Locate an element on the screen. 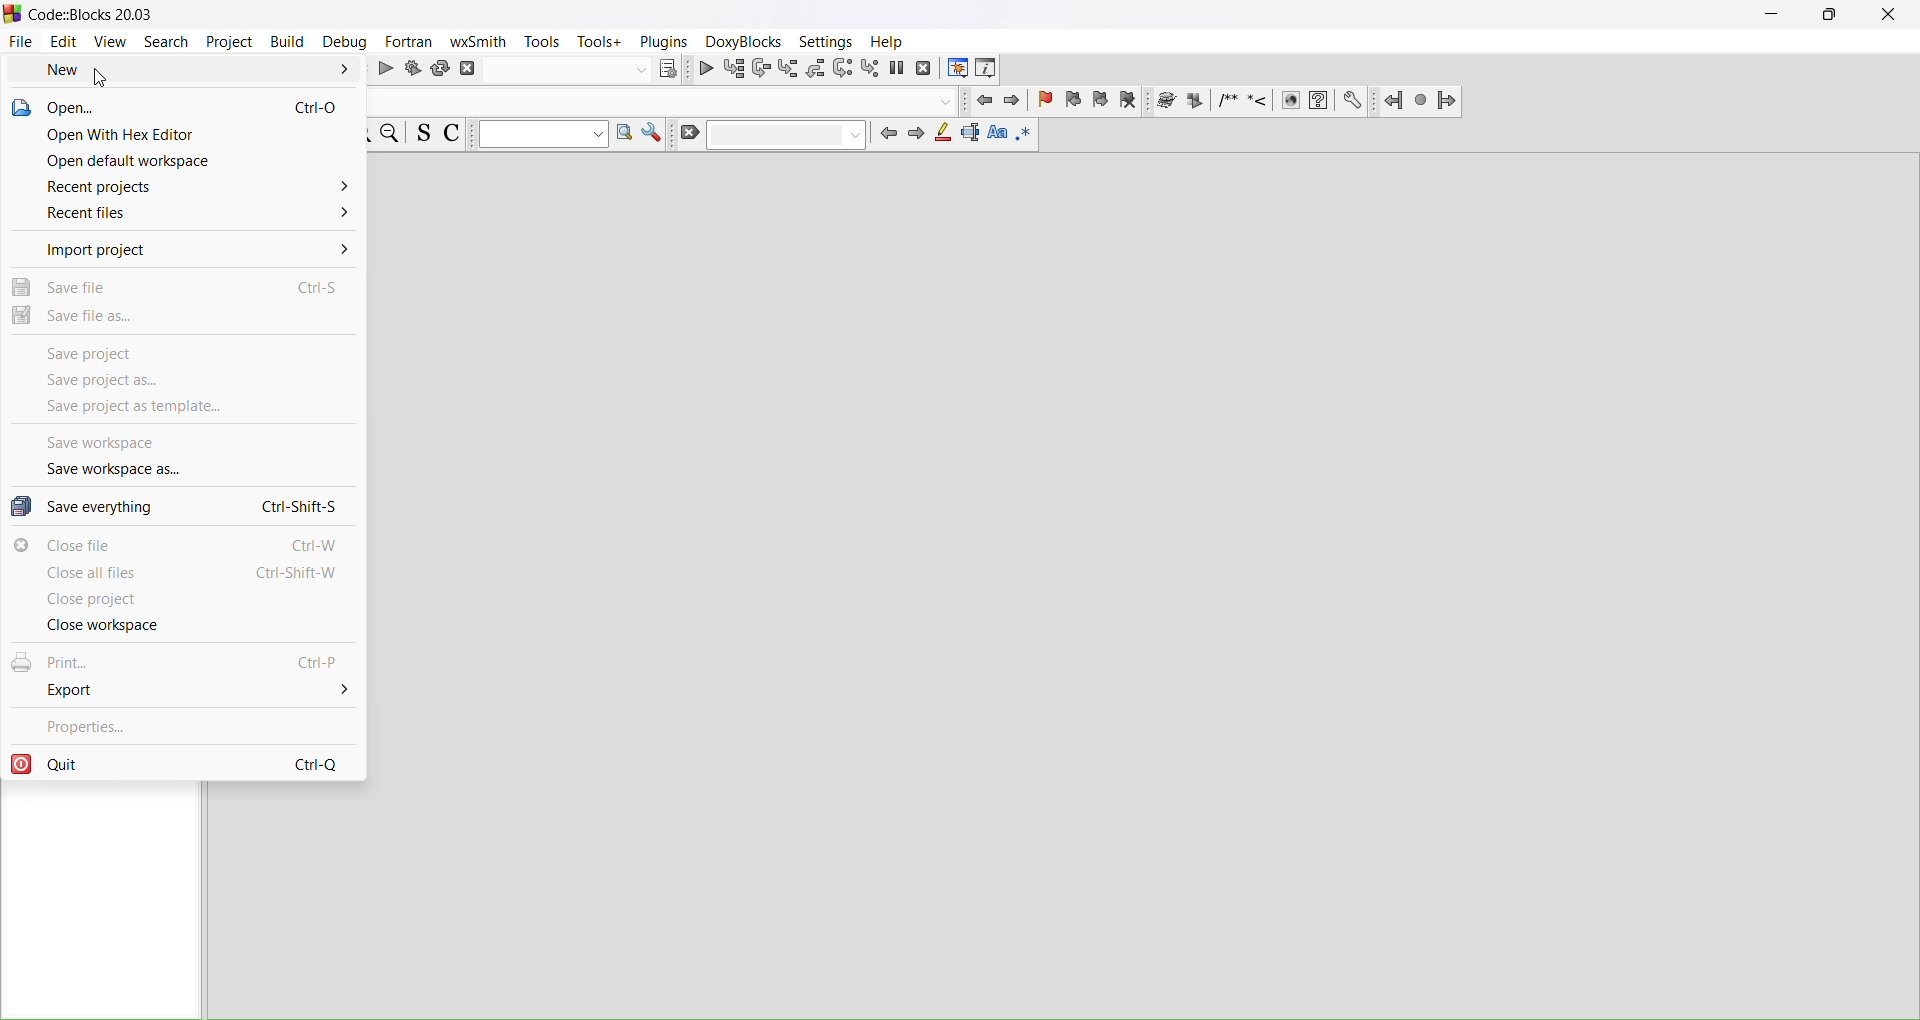 The image size is (1920, 1020). show options window is located at coordinates (657, 134).